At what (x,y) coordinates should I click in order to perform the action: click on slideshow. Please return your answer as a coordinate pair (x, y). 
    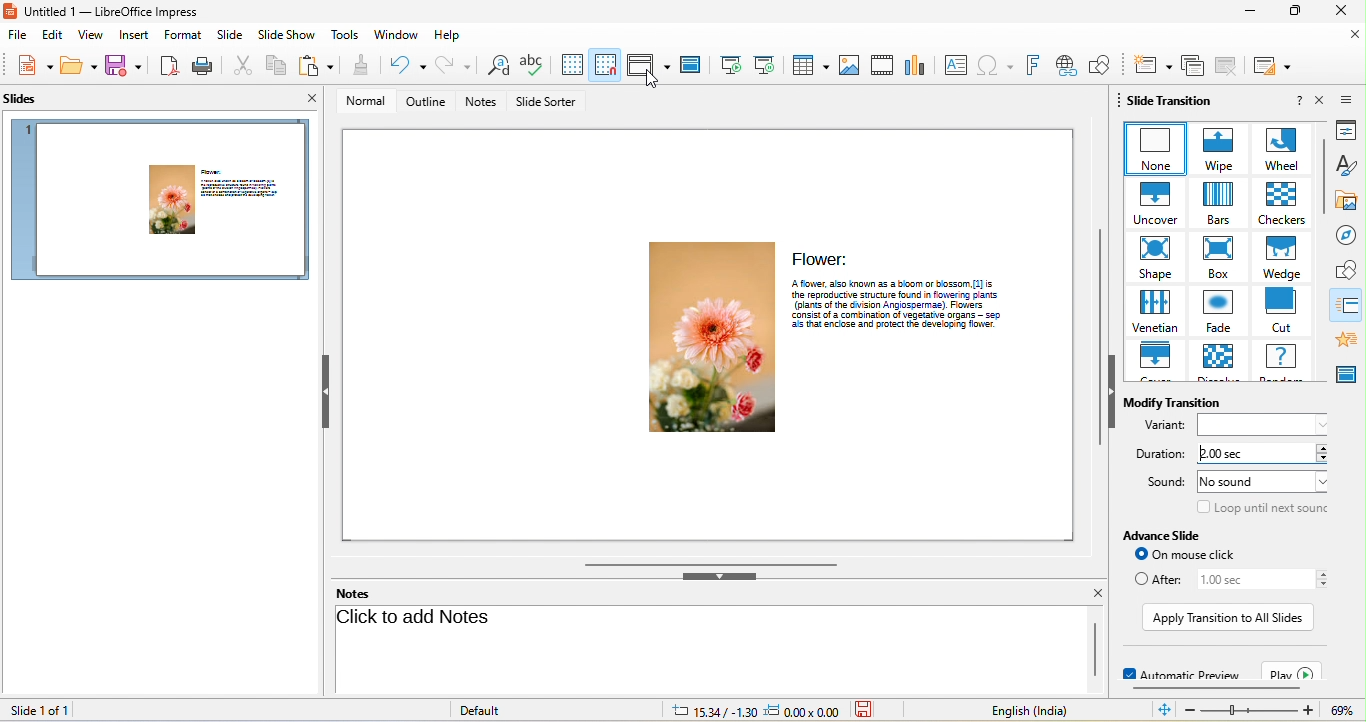
    Looking at the image, I should click on (286, 35).